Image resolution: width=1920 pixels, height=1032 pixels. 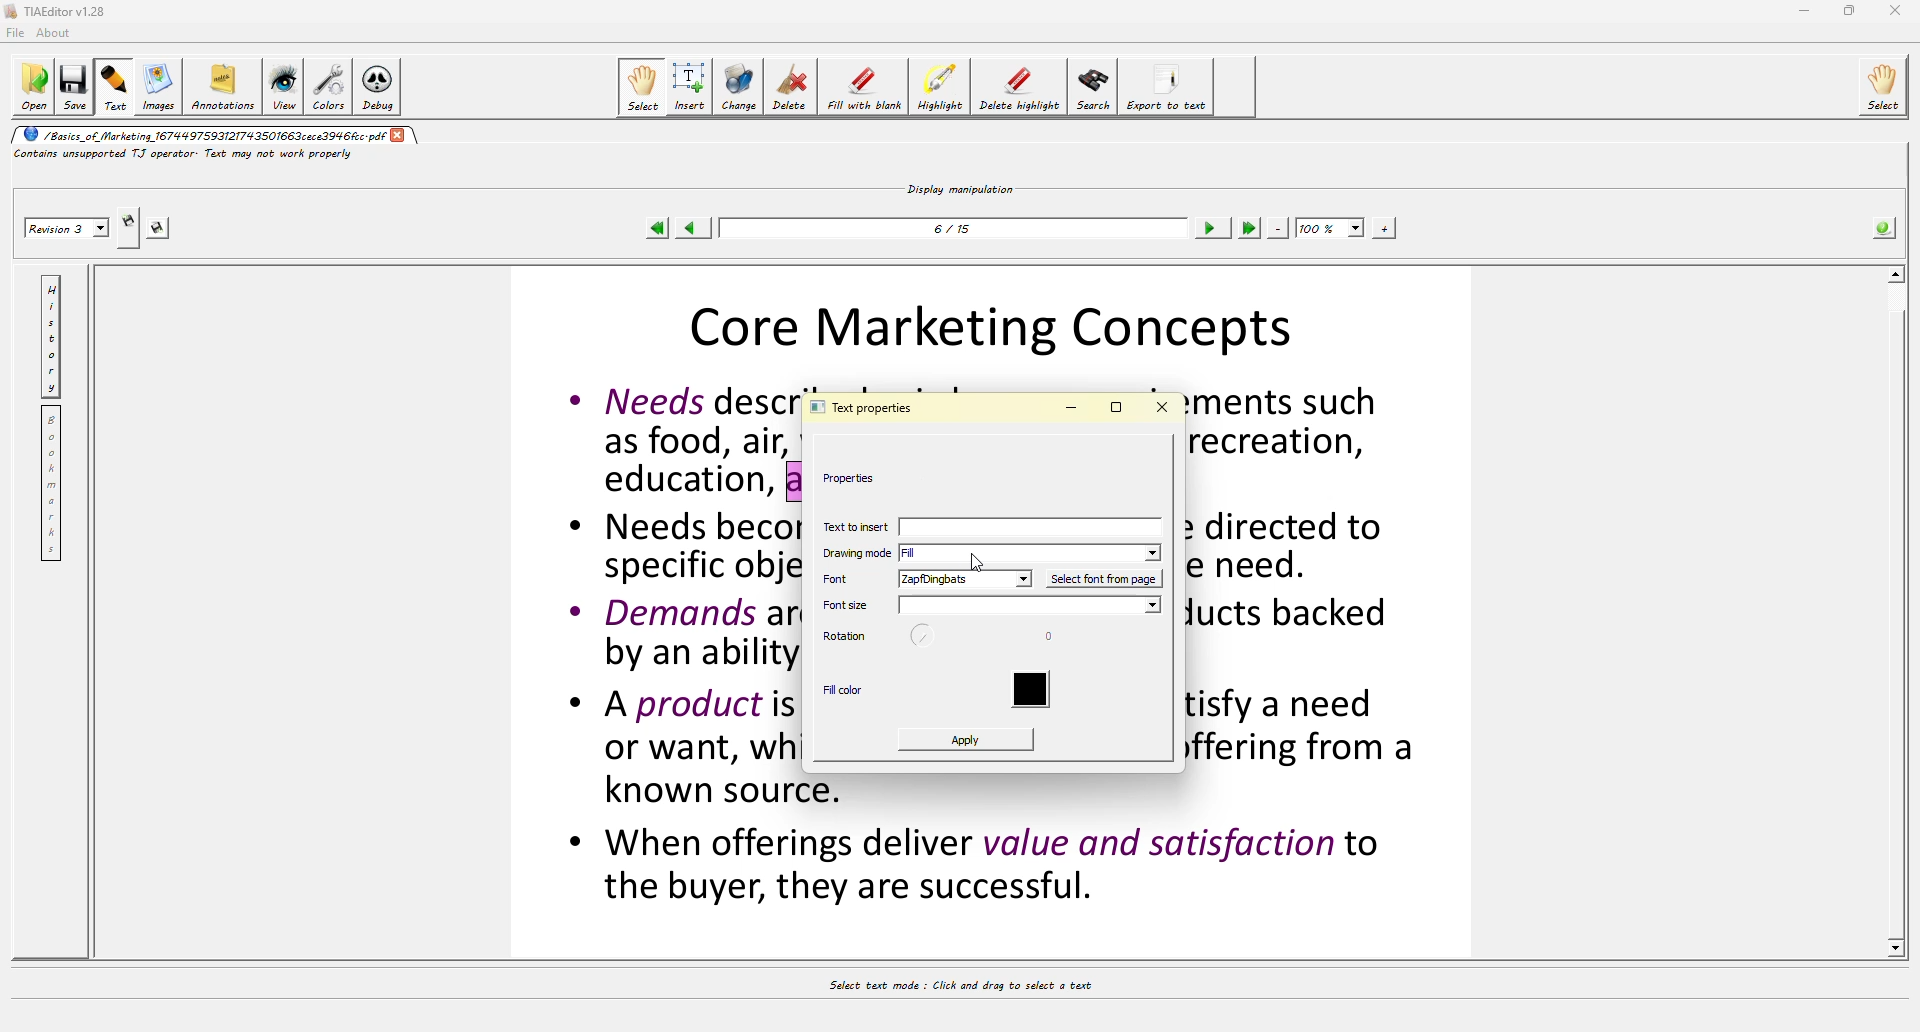 What do you see at coordinates (199, 134) in the screenshot?
I see `/basics_of_marketing_1674497593121743501663cece3946fcc.pdf` at bounding box center [199, 134].